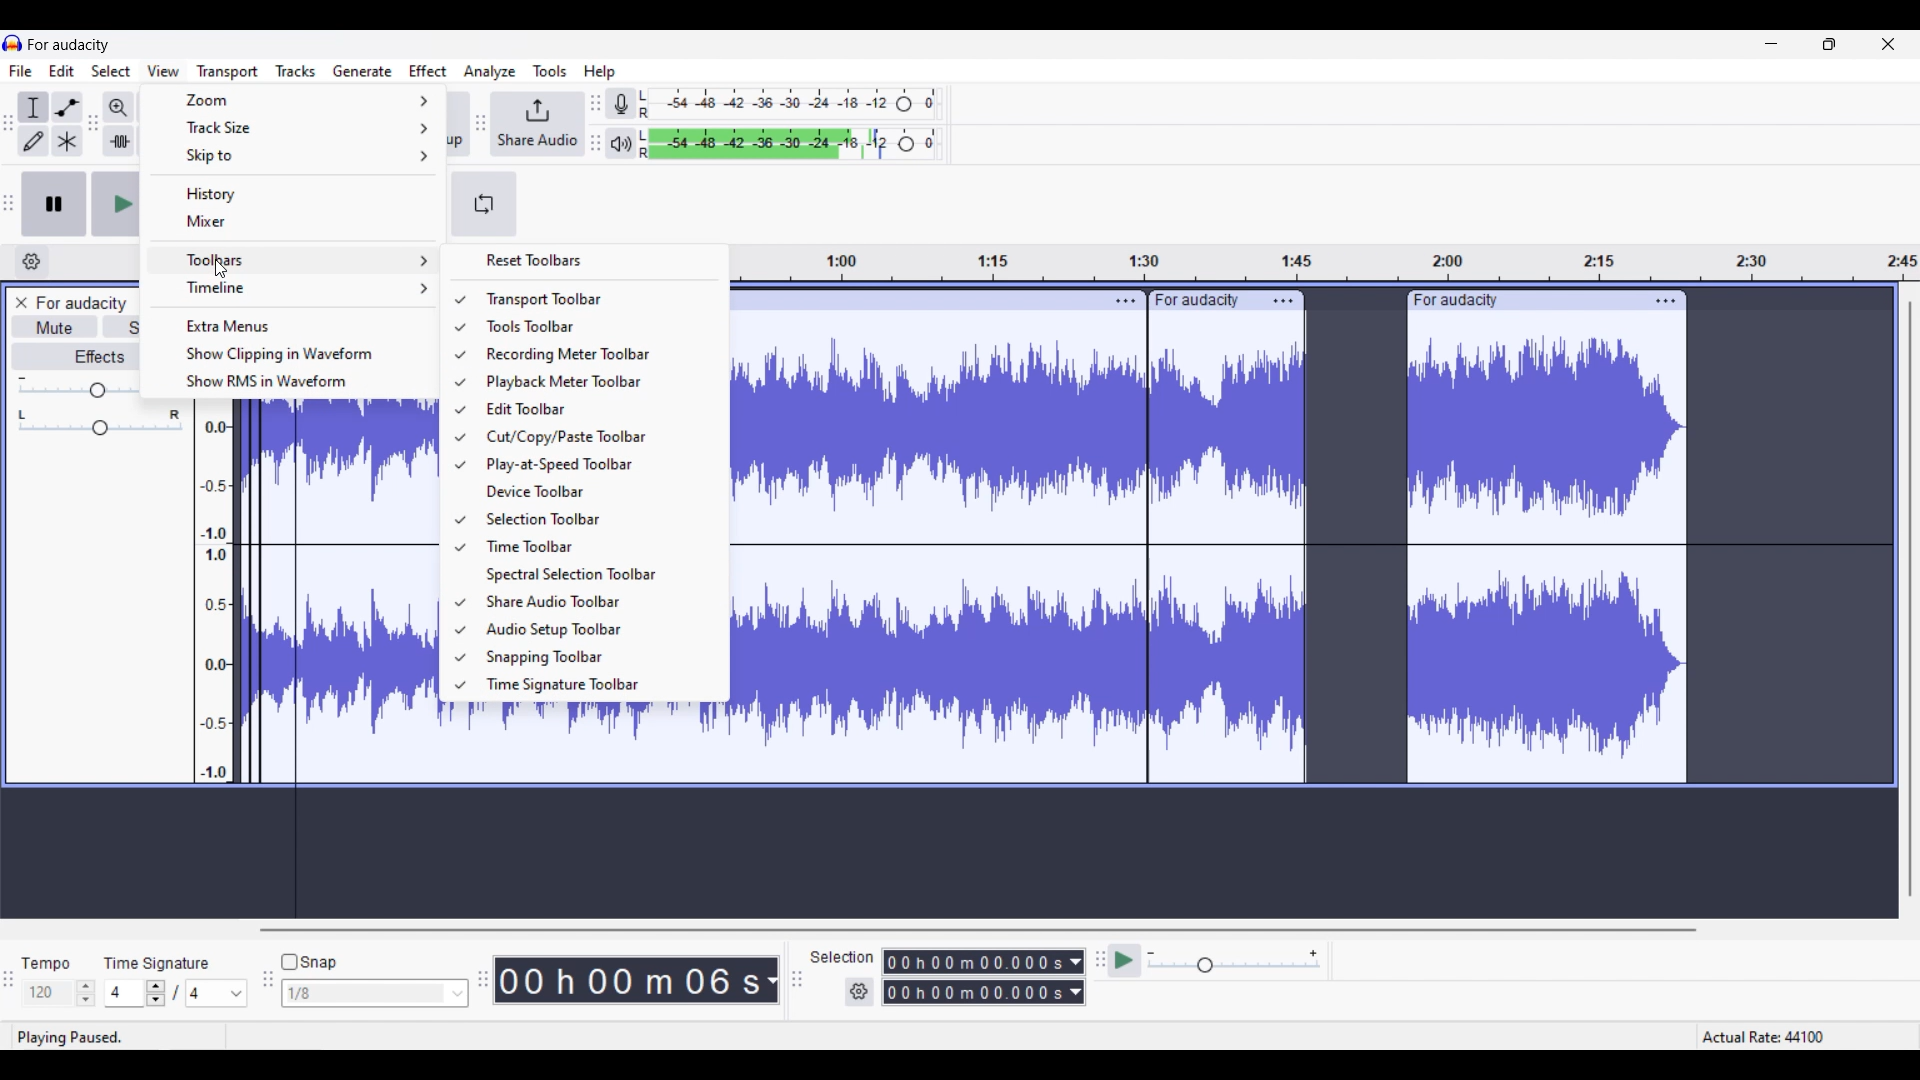  Describe the element at coordinates (594, 575) in the screenshot. I see `Spectral selection toolbar` at that location.